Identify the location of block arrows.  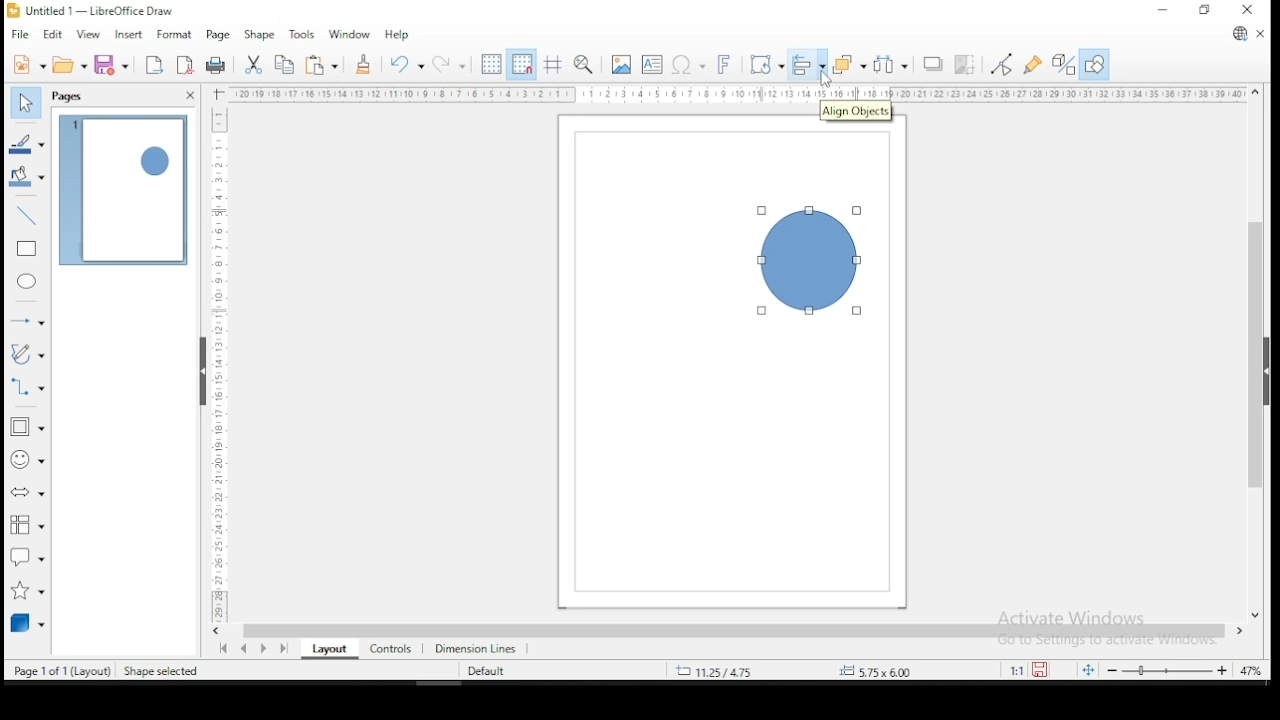
(28, 495).